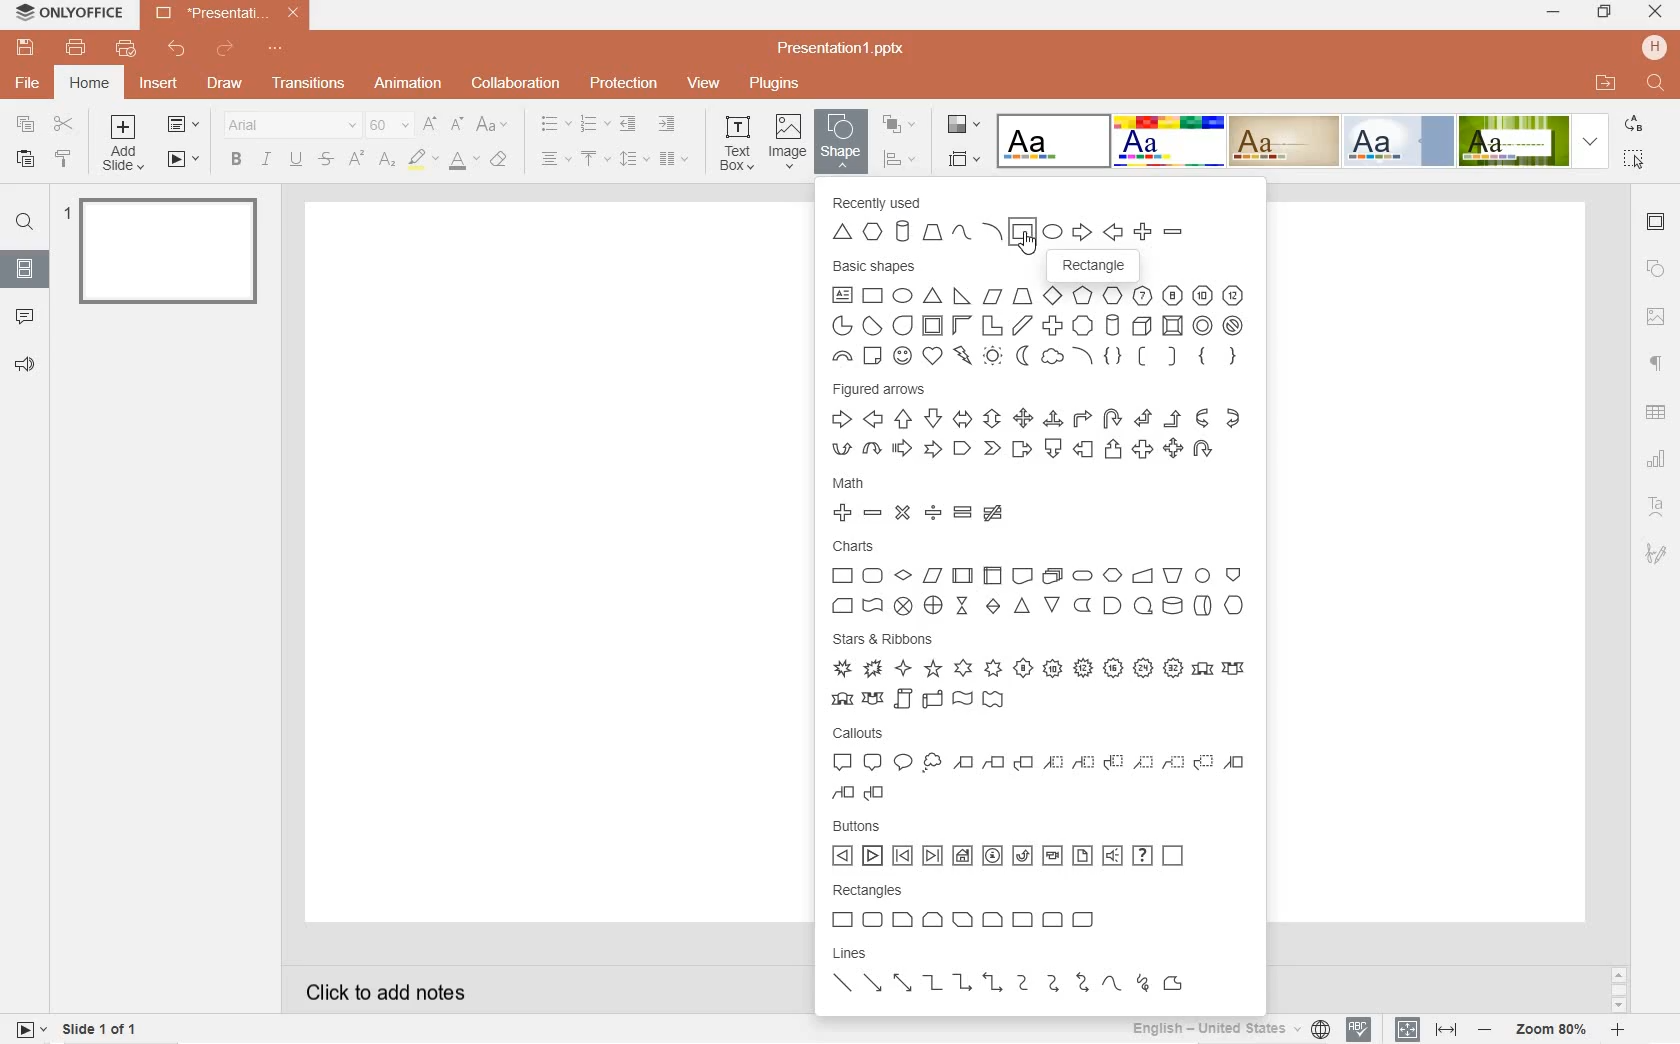 The image size is (1680, 1044). What do you see at coordinates (1172, 297) in the screenshot?
I see `Octagon` at bounding box center [1172, 297].